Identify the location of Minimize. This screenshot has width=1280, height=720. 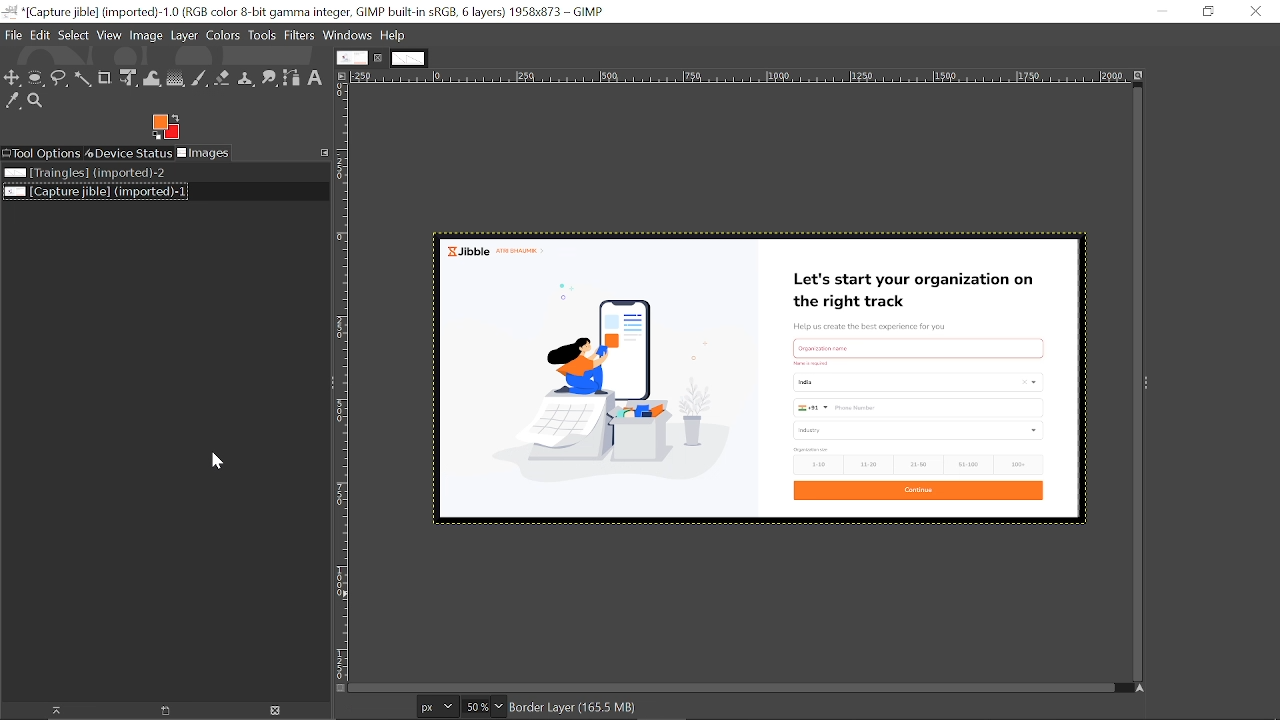
(1157, 11).